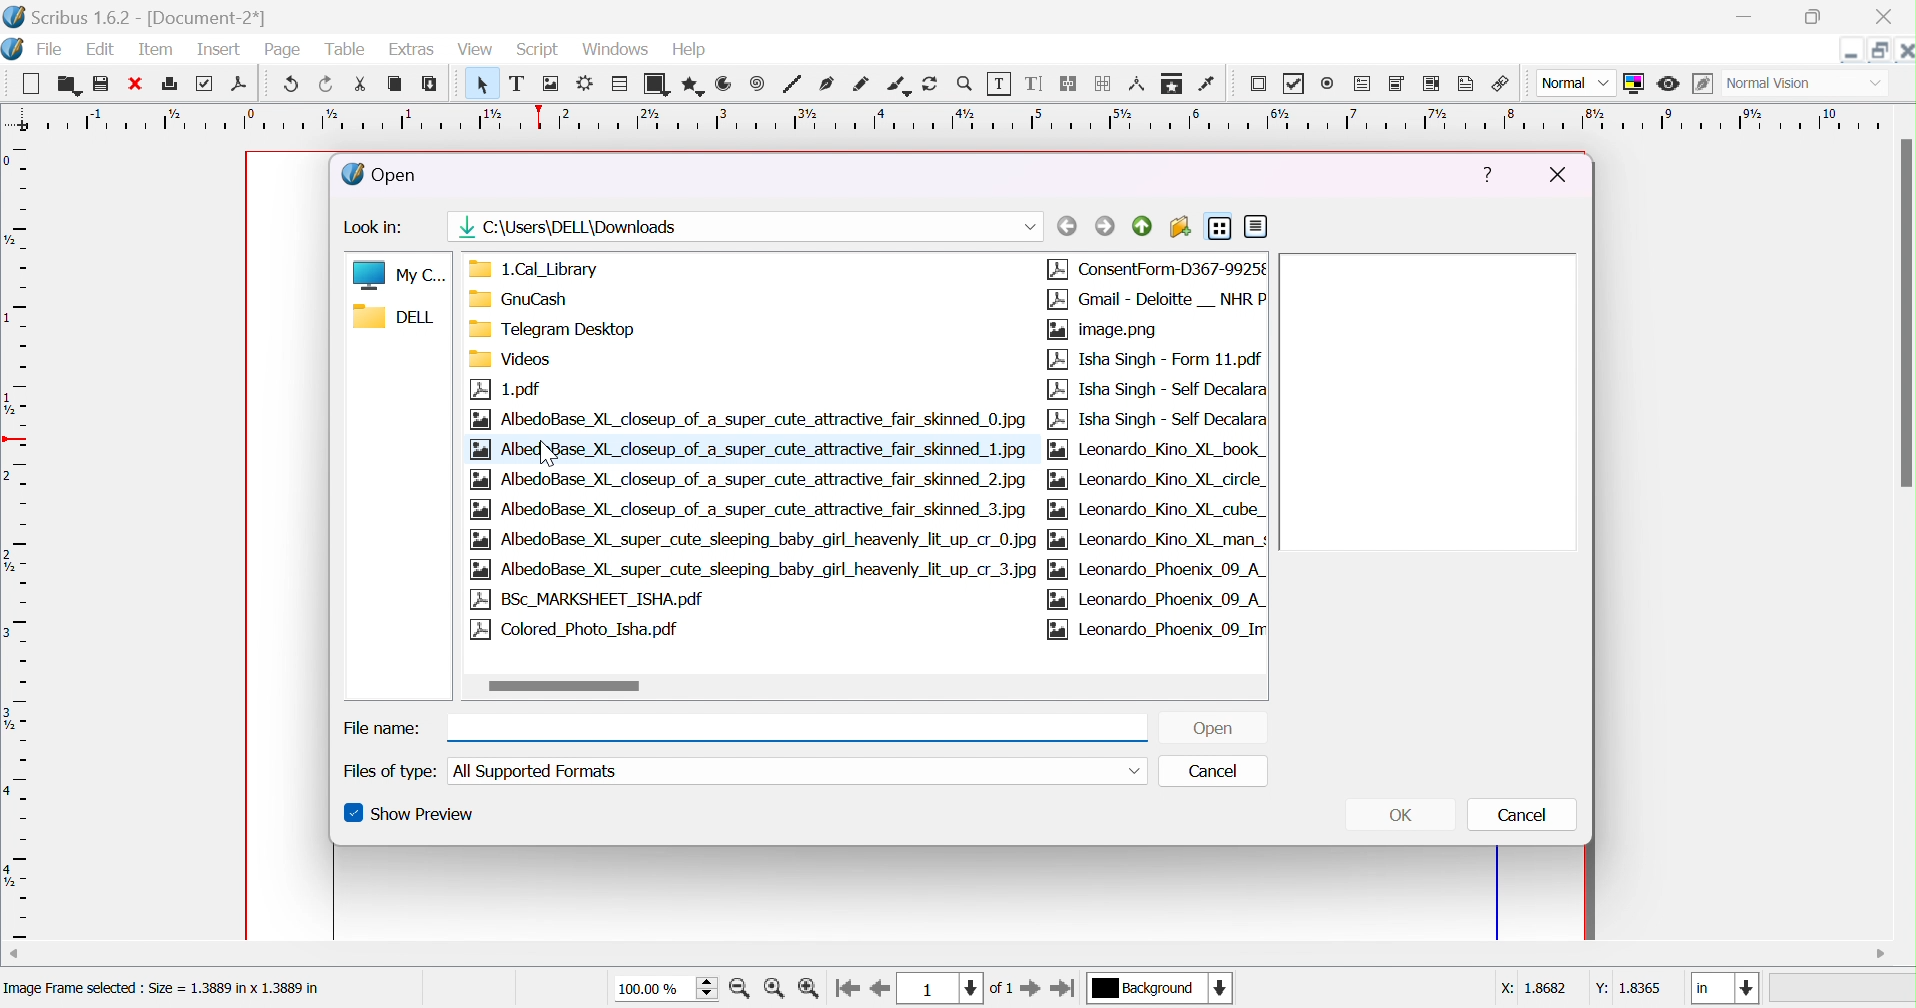 Image resolution: width=1916 pixels, height=1008 pixels. What do you see at coordinates (168, 82) in the screenshot?
I see `print` at bounding box center [168, 82].